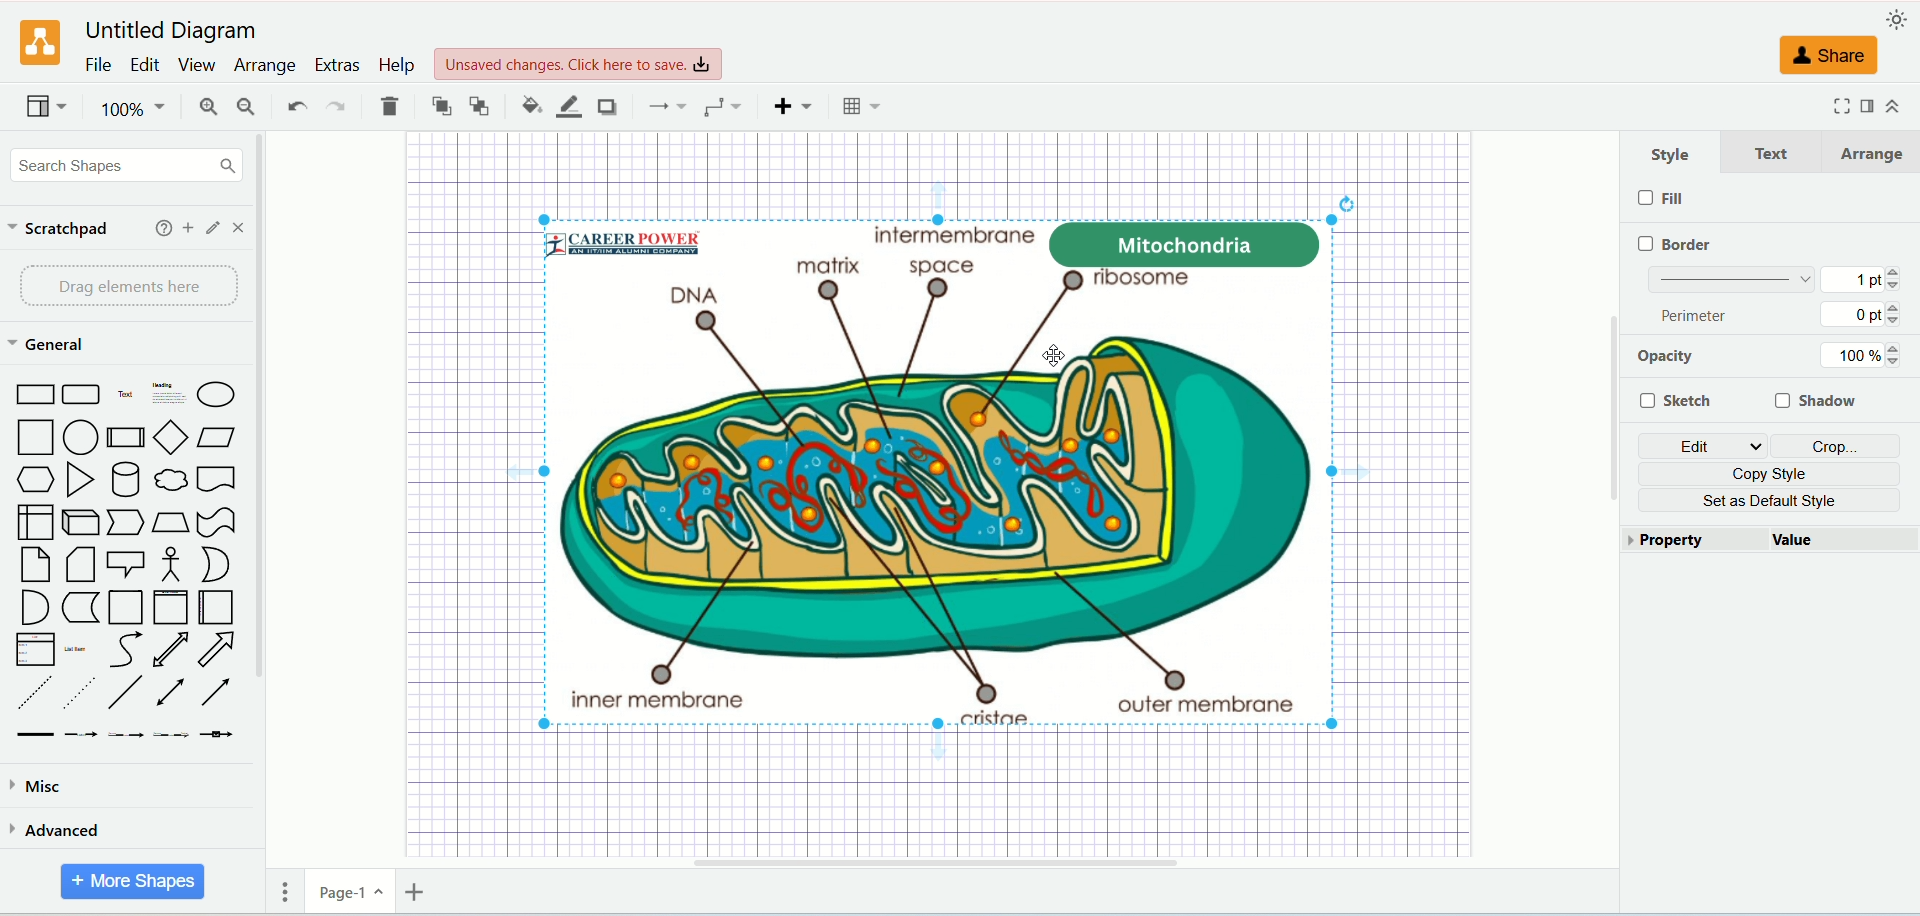  I want to click on to back, so click(479, 107).